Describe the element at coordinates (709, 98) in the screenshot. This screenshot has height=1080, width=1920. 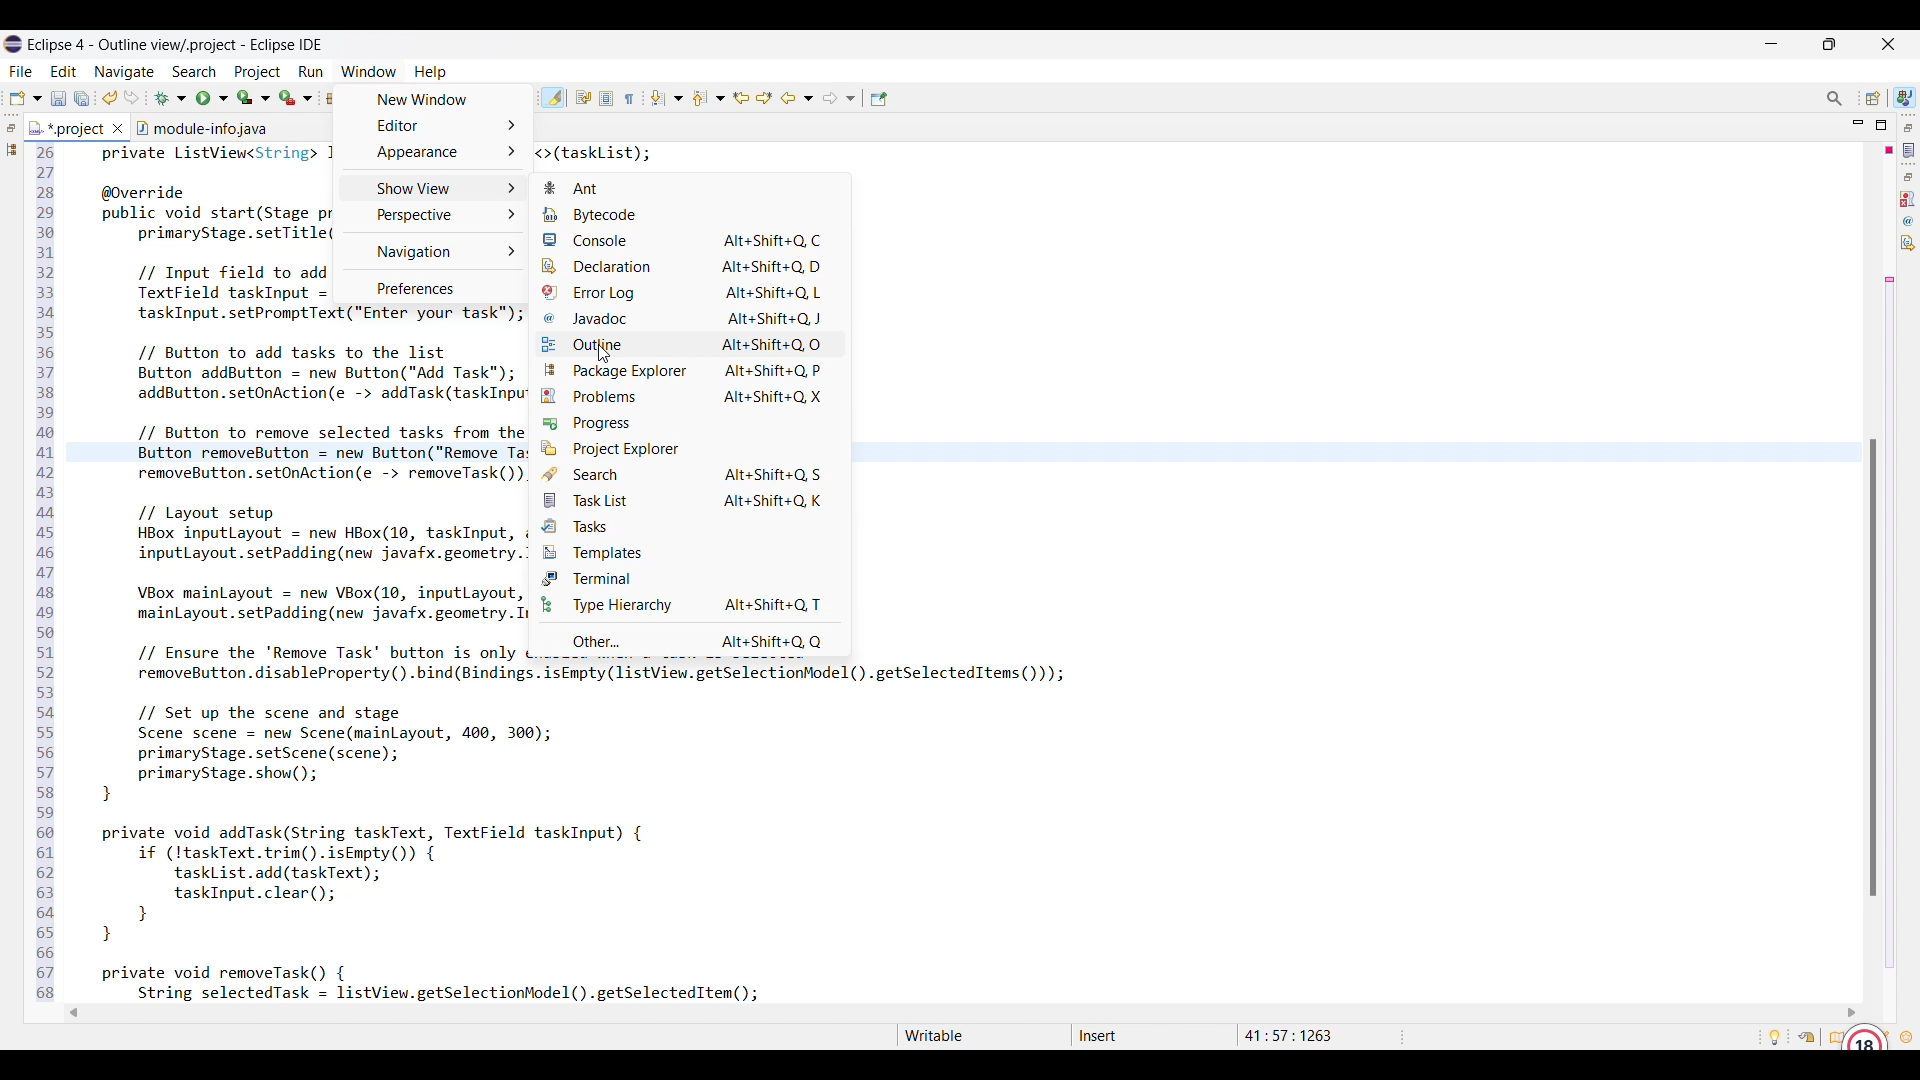
I see `Previous annotation` at that location.